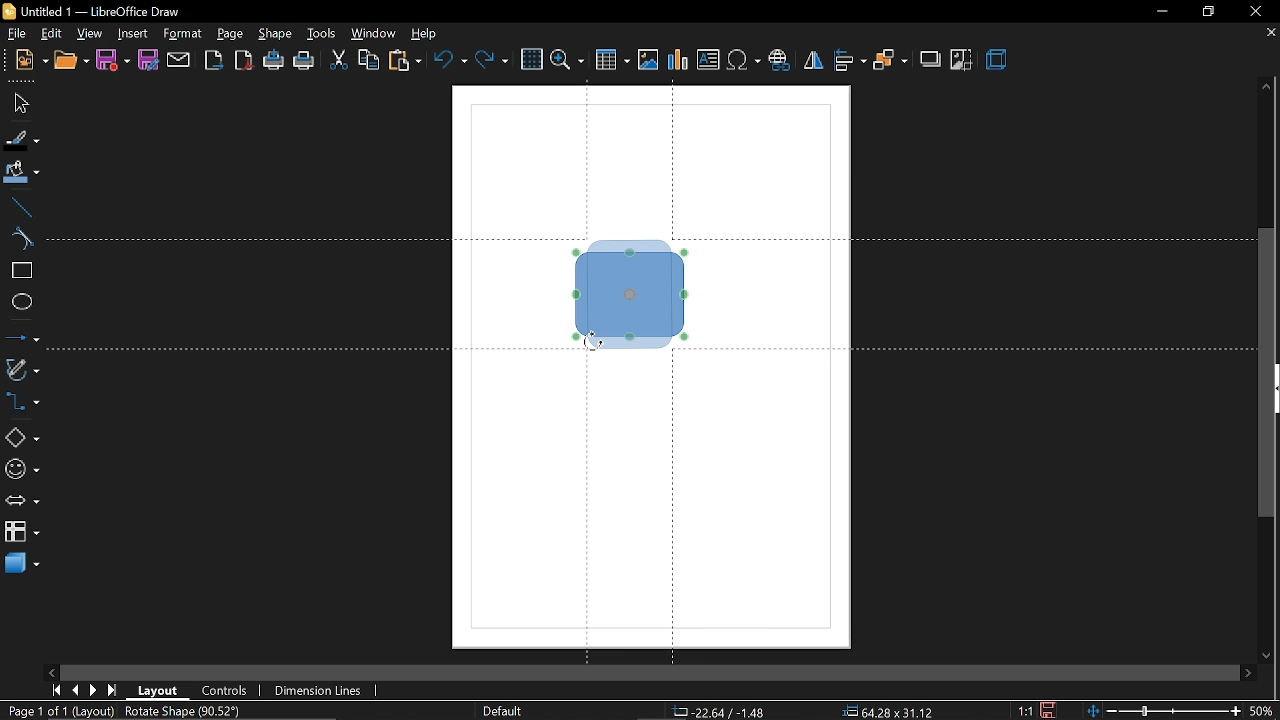  I want to click on redo, so click(492, 62).